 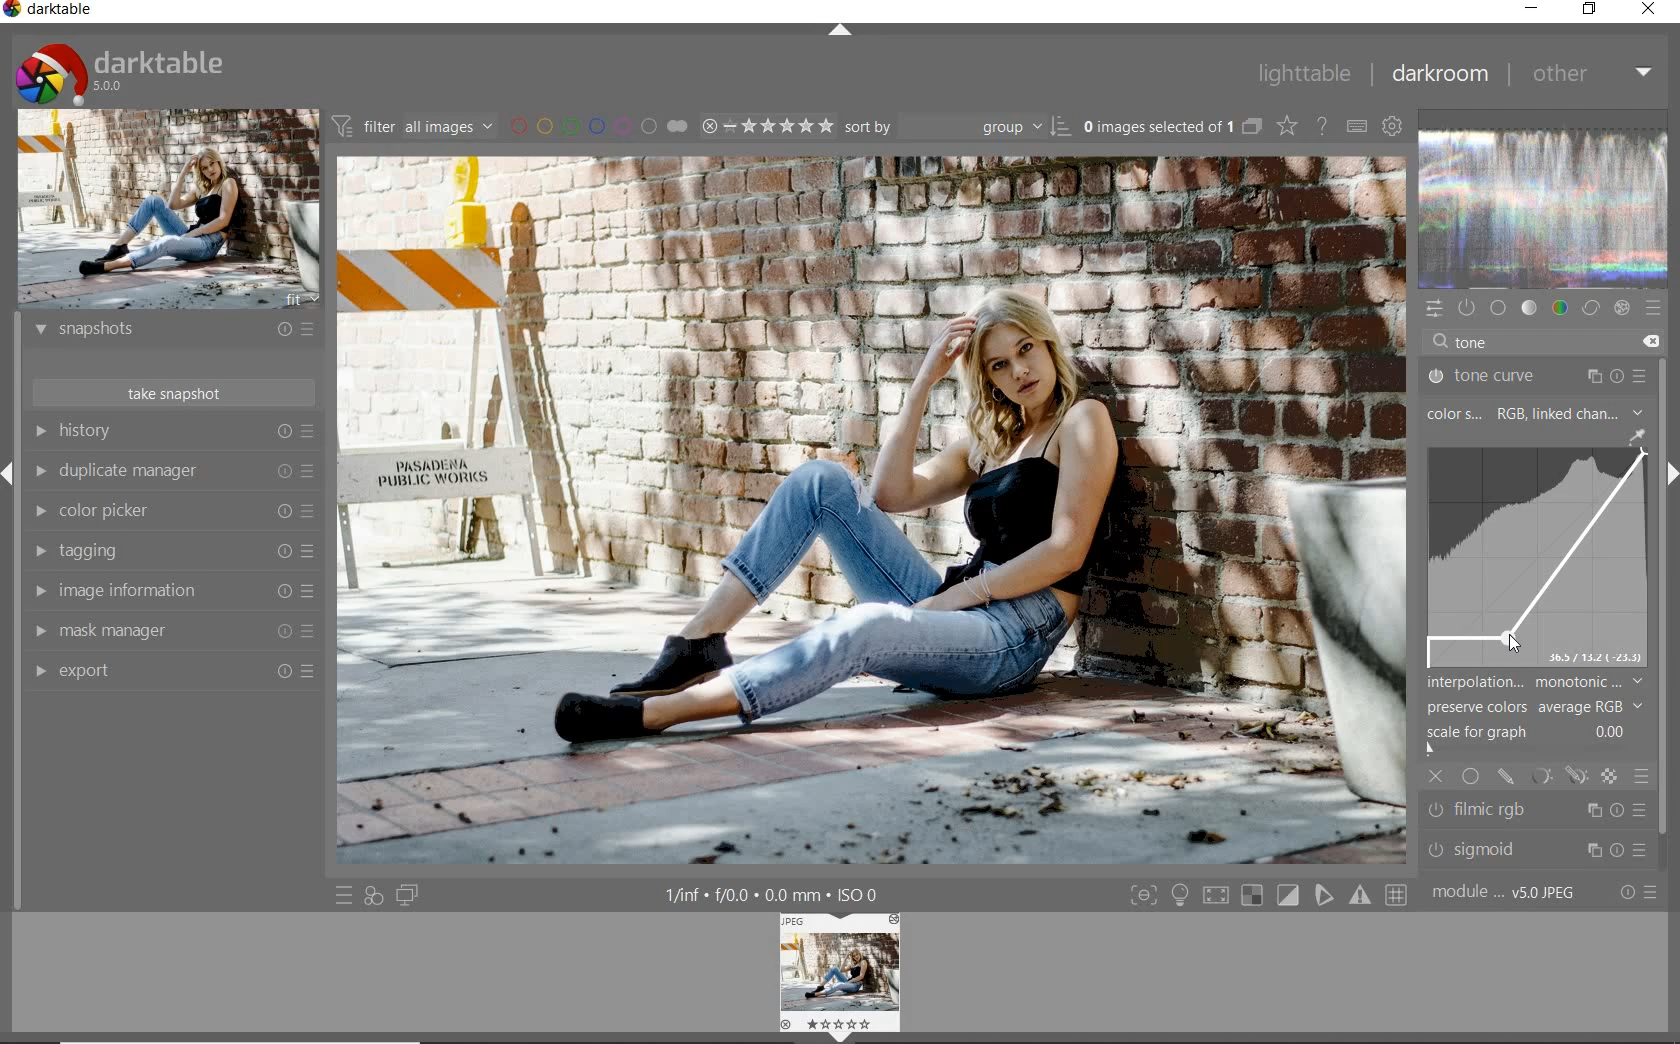 I want to click on set keyboard shortcuts, so click(x=1357, y=127).